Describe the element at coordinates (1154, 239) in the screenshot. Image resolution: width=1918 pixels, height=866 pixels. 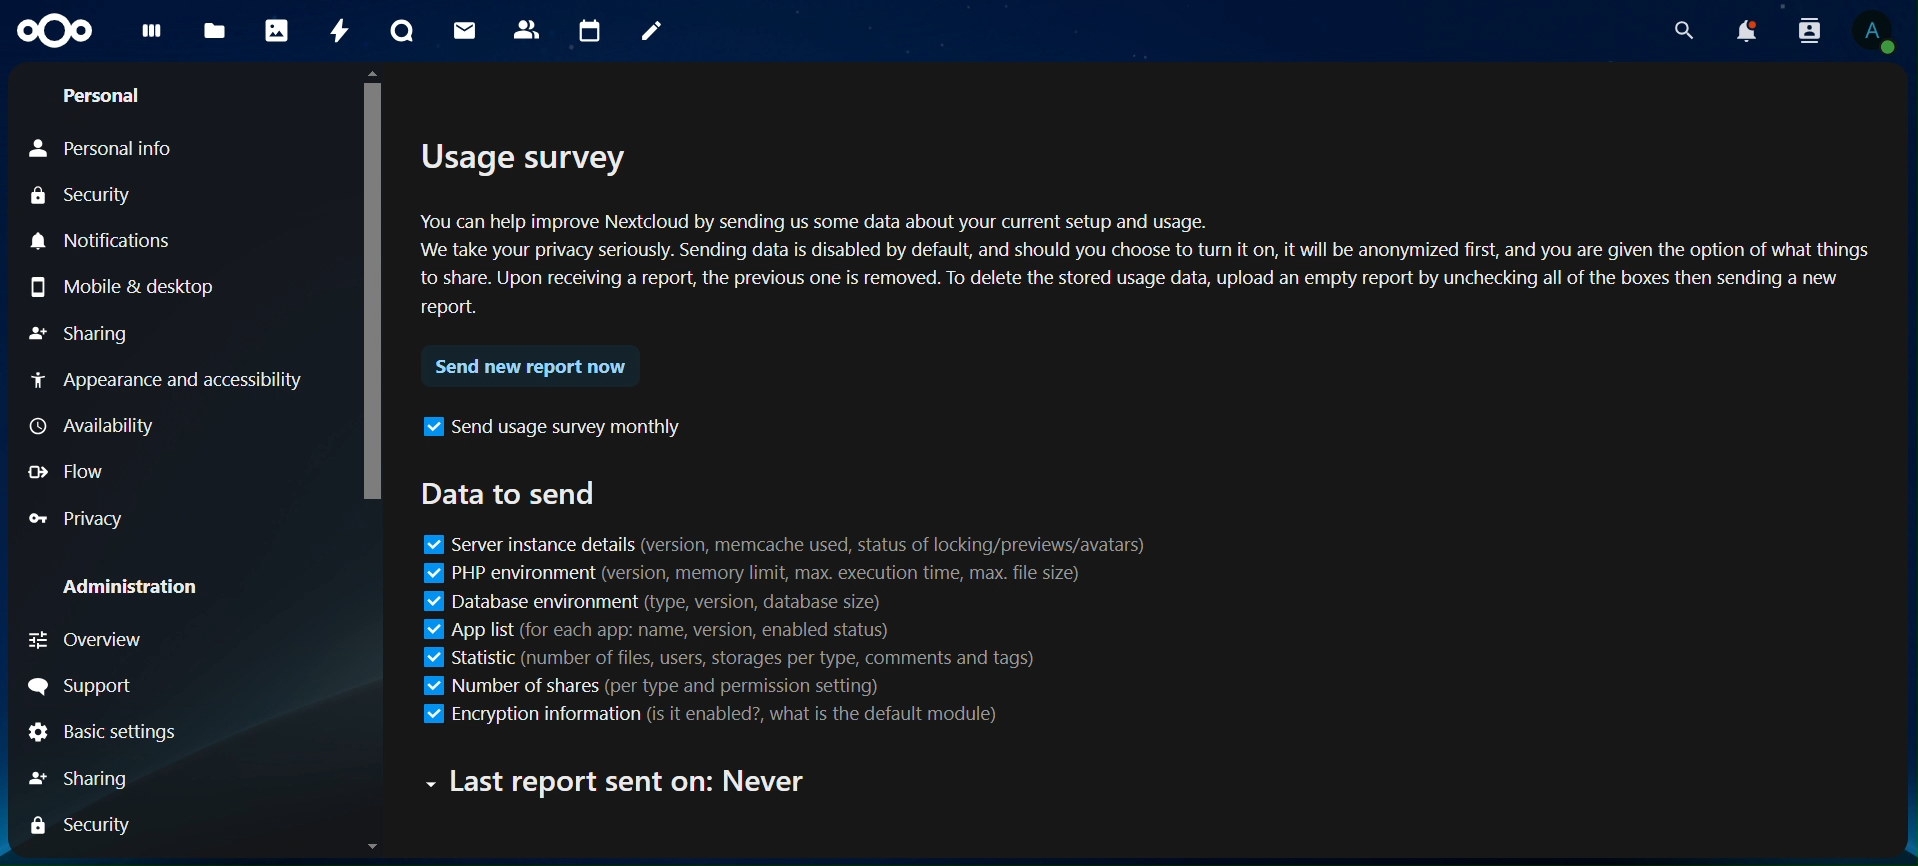
I see `usage survey` at that location.